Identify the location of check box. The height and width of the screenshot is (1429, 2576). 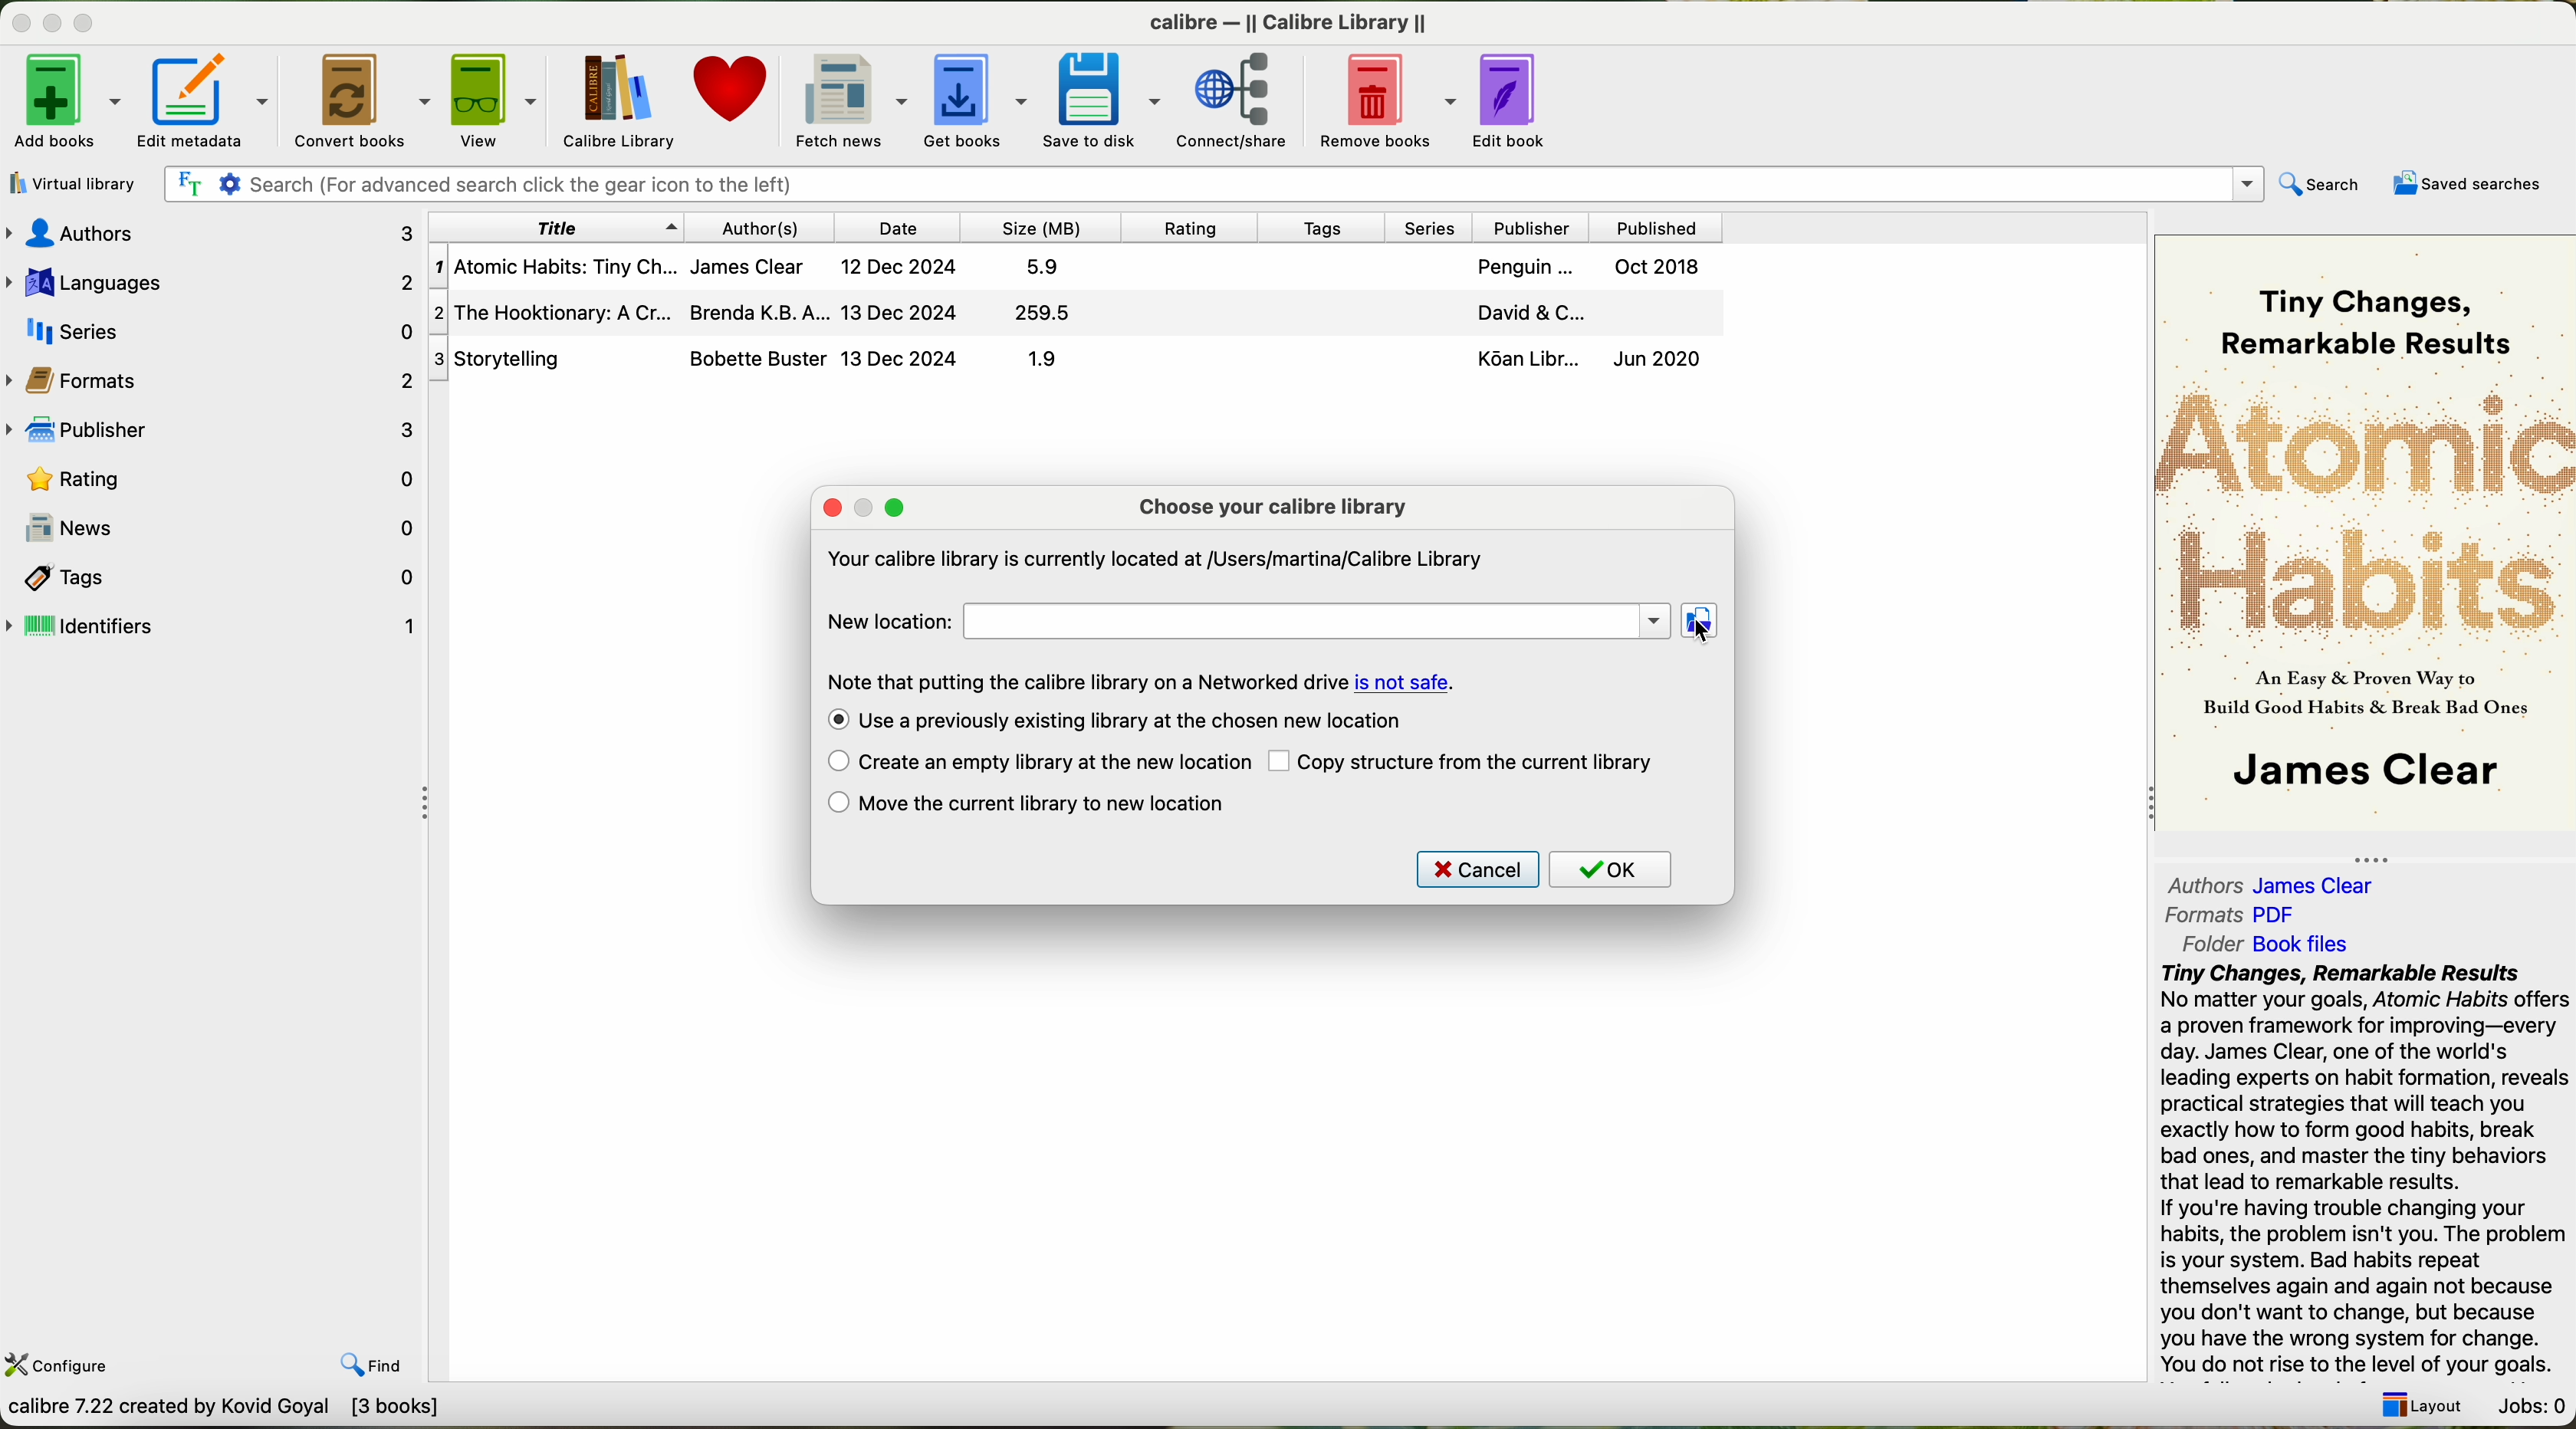
(837, 804).